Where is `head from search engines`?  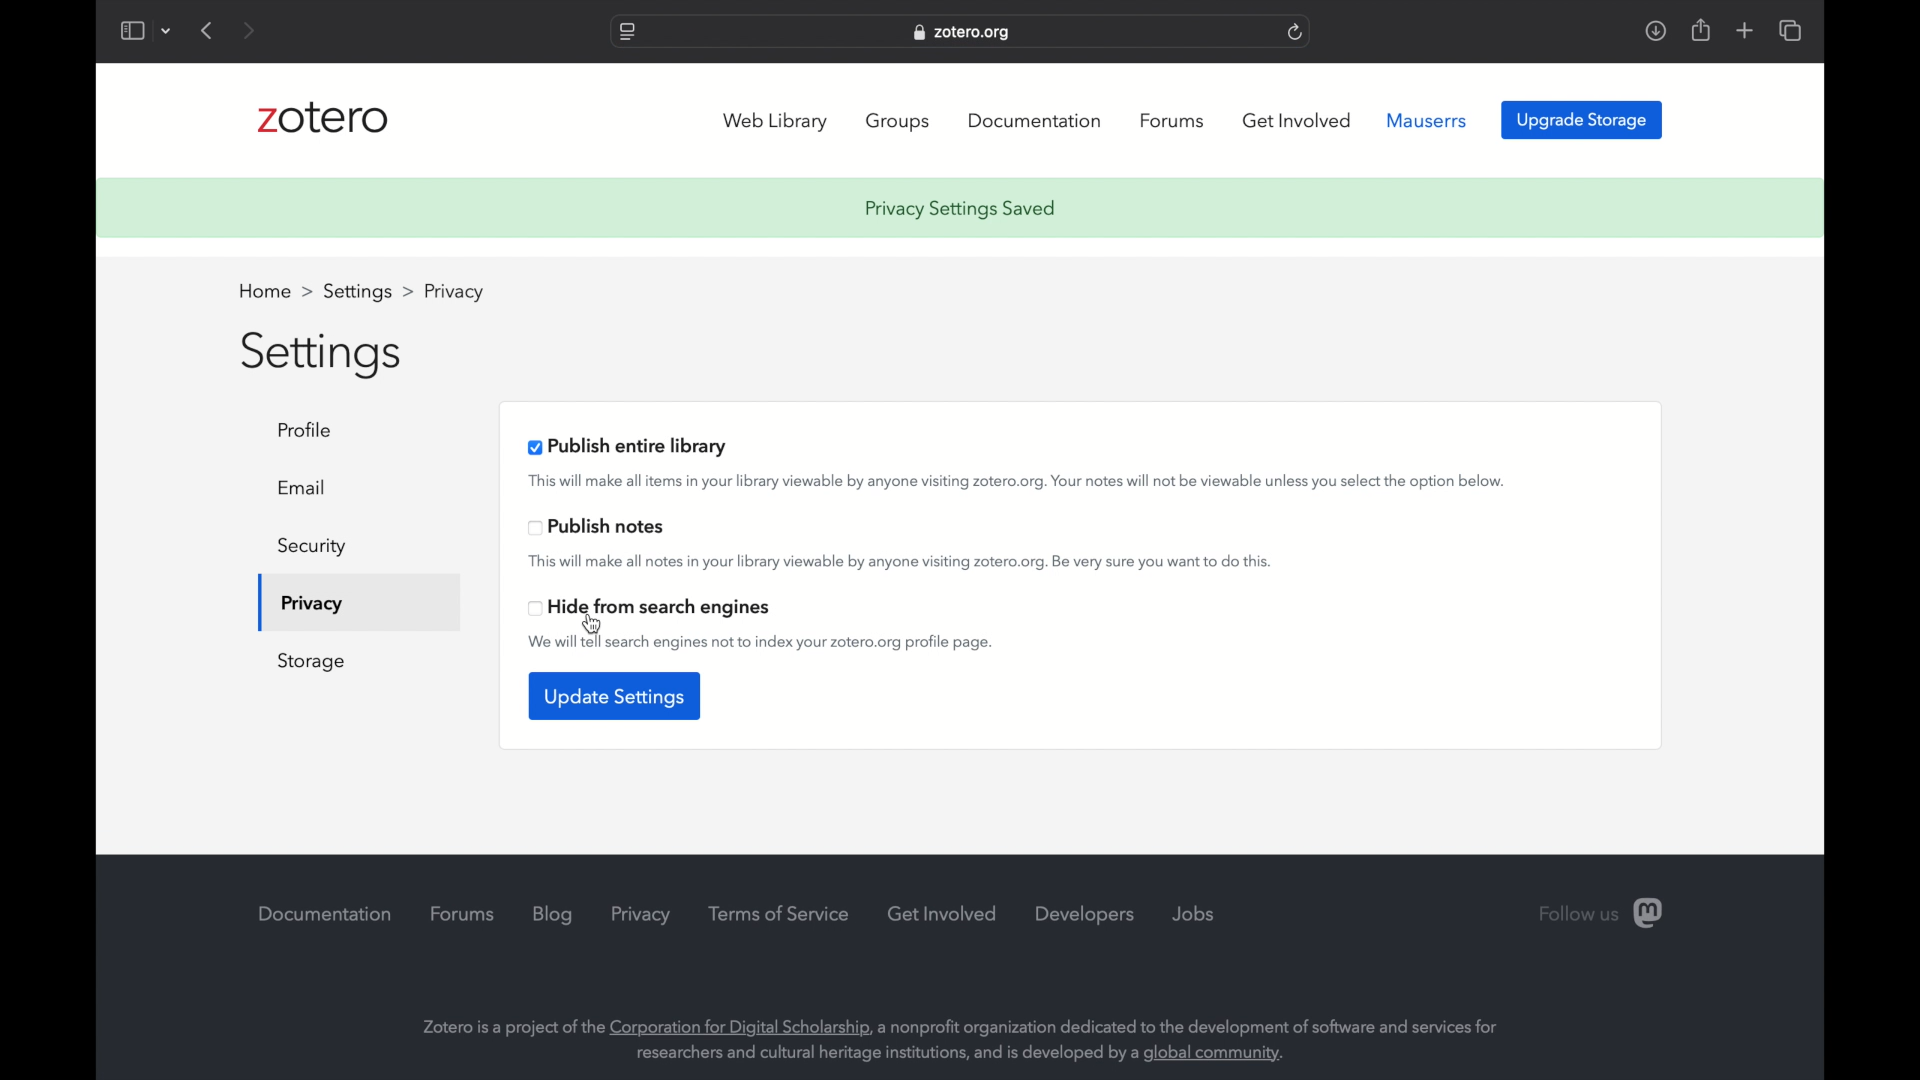
head from search engines is located at coordinates (646, 607).